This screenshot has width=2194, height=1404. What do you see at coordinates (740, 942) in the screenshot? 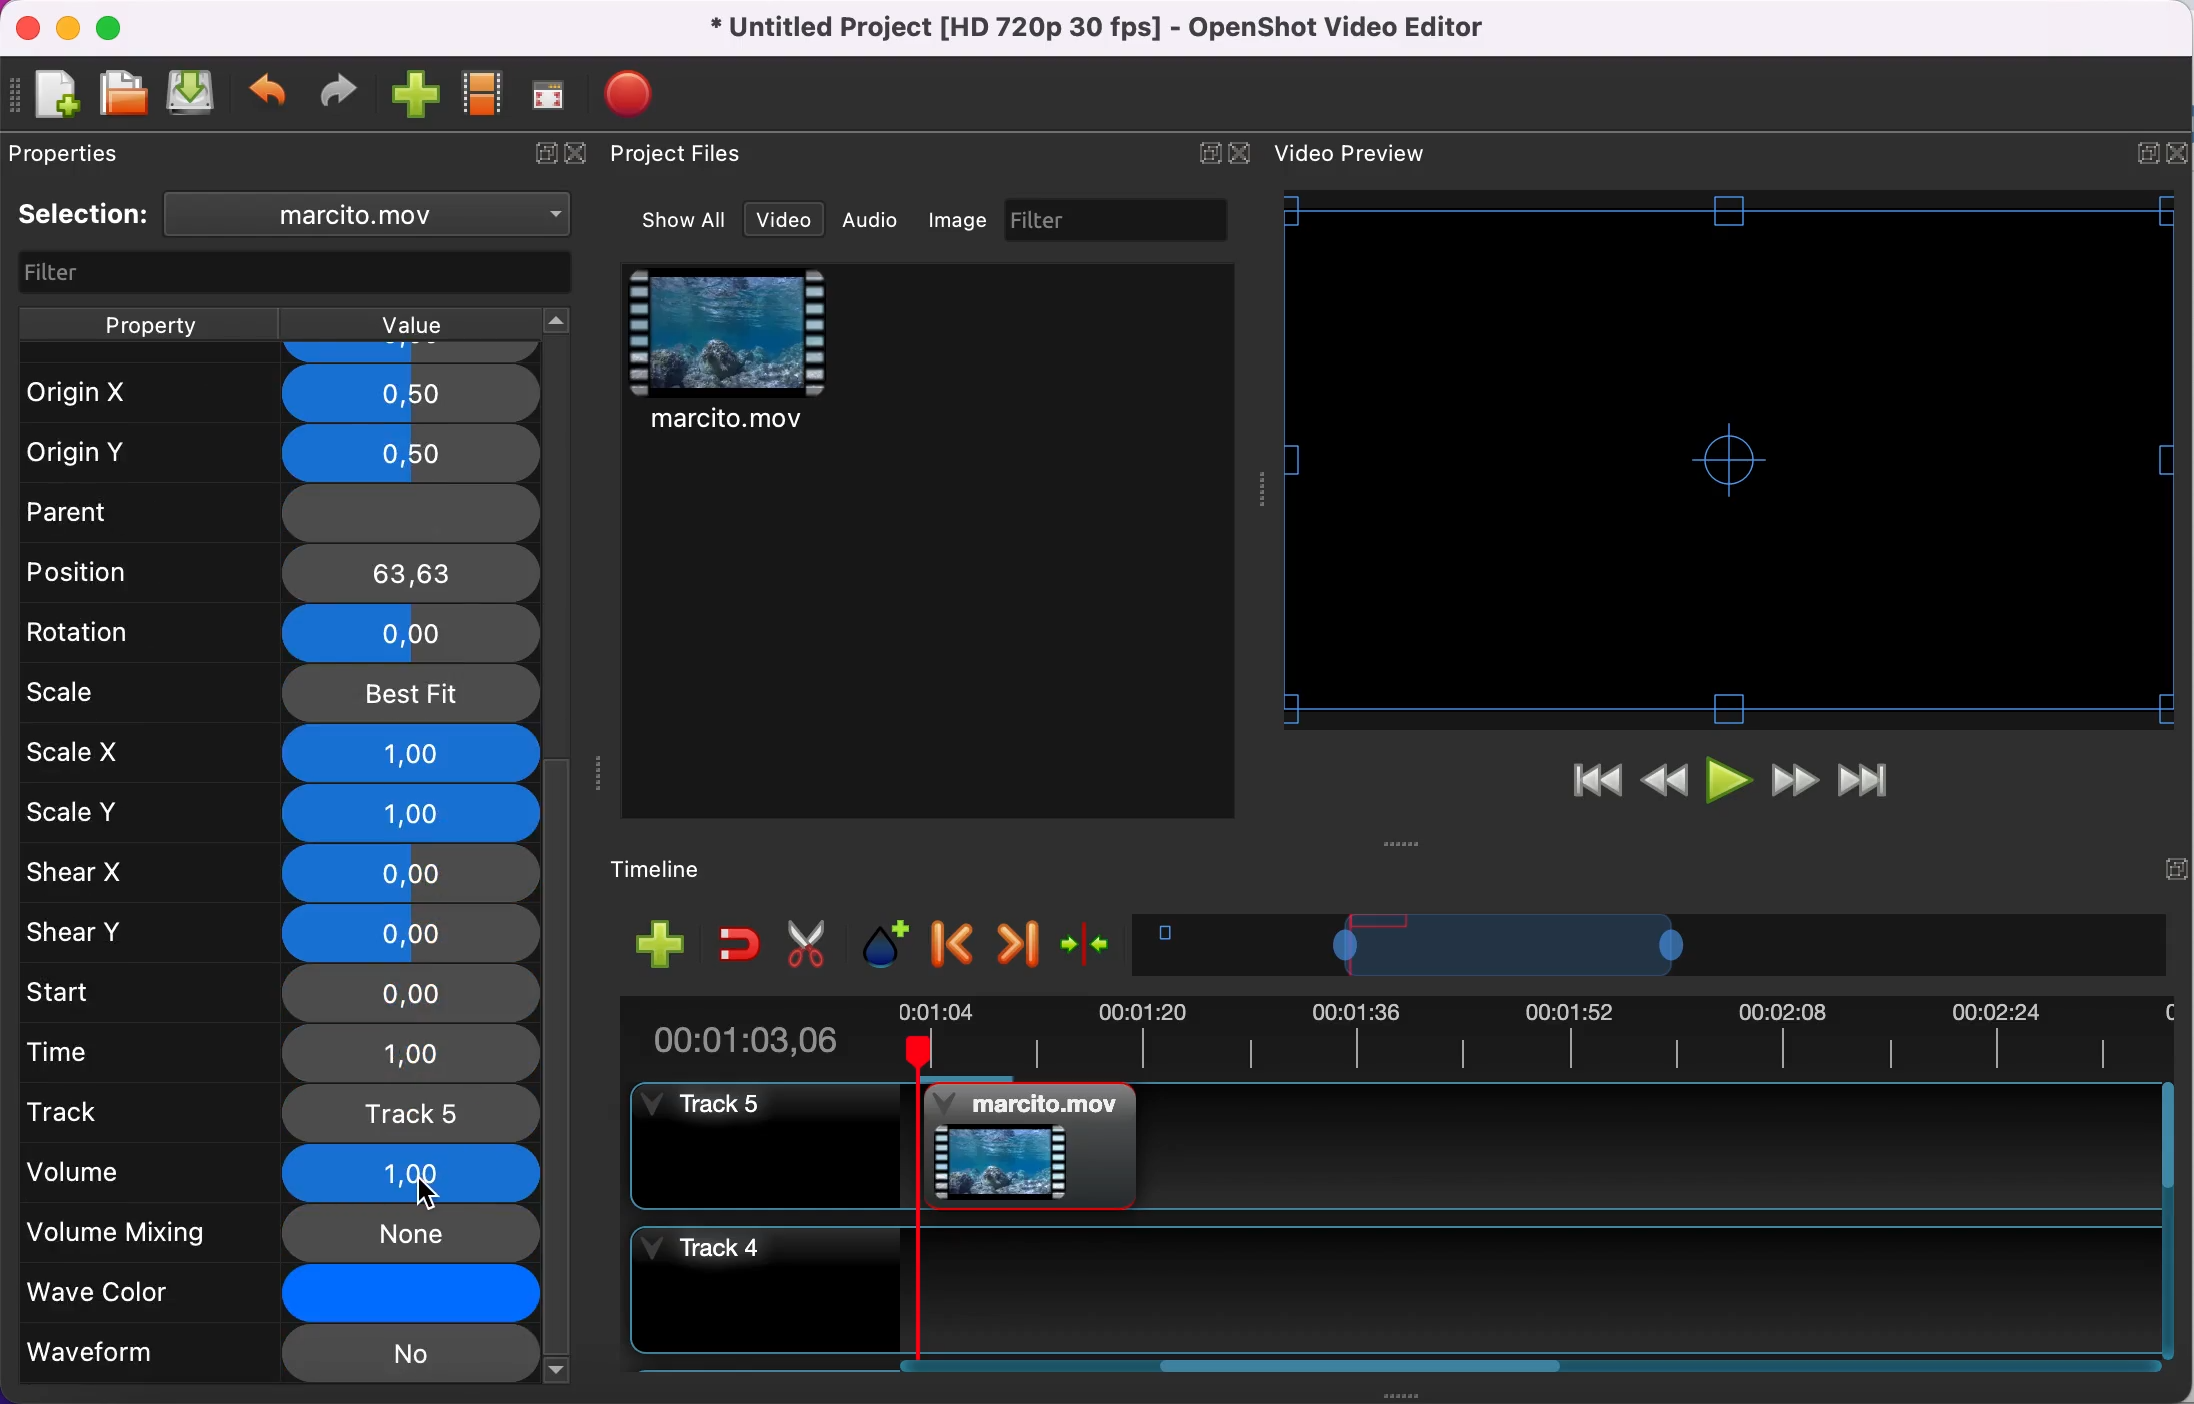
I see `enable snapping` at bounding box center [740, 942].